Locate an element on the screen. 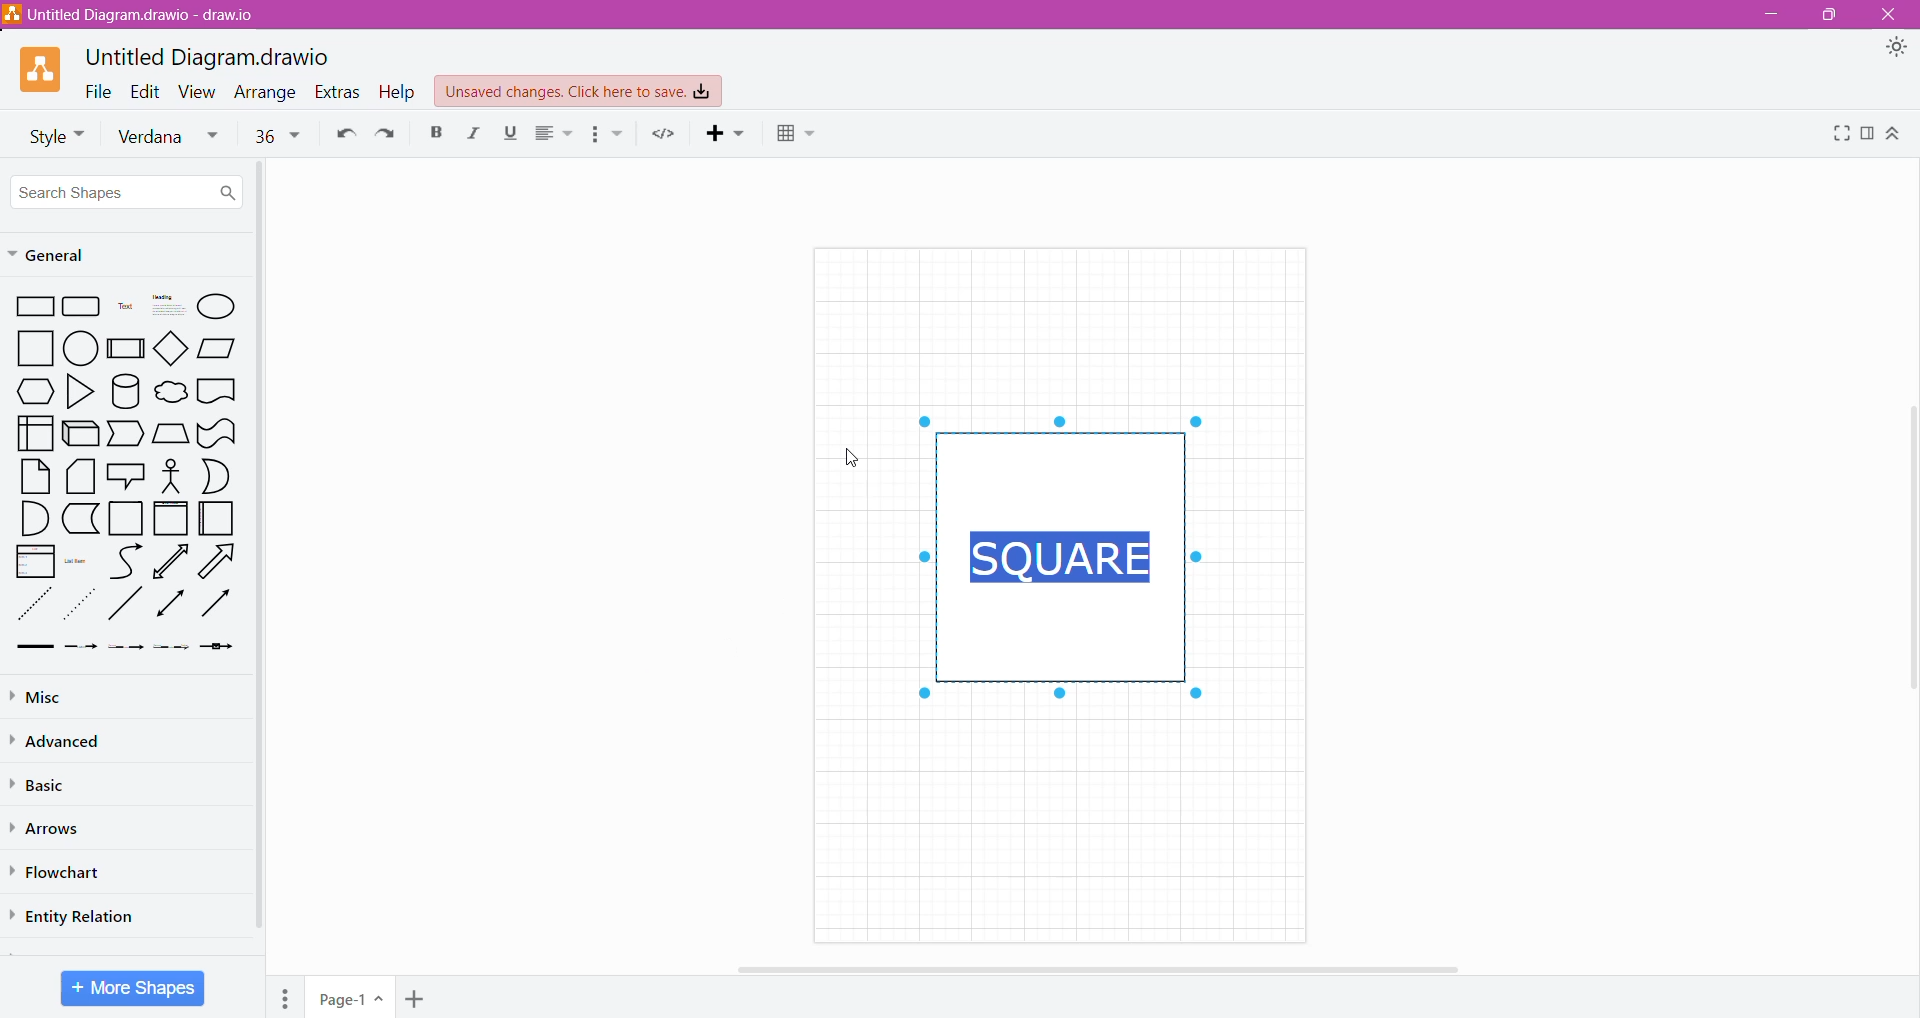 This screenshot has width=1920, height=1018. Table is located at coordinates (796, 137).